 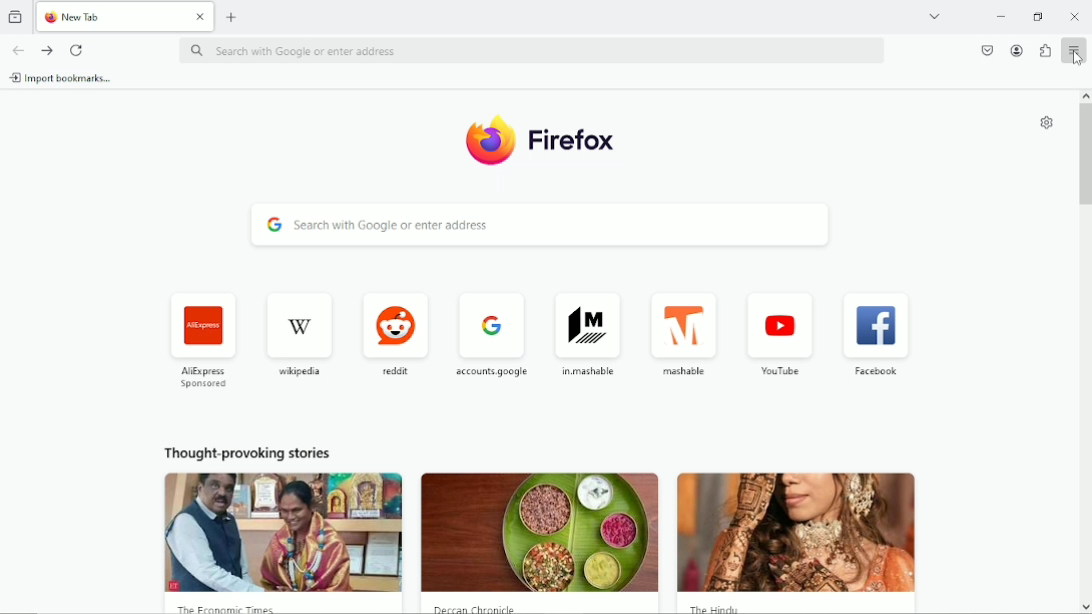 I want to click on accounts goggle, so click(x=491, y=331).